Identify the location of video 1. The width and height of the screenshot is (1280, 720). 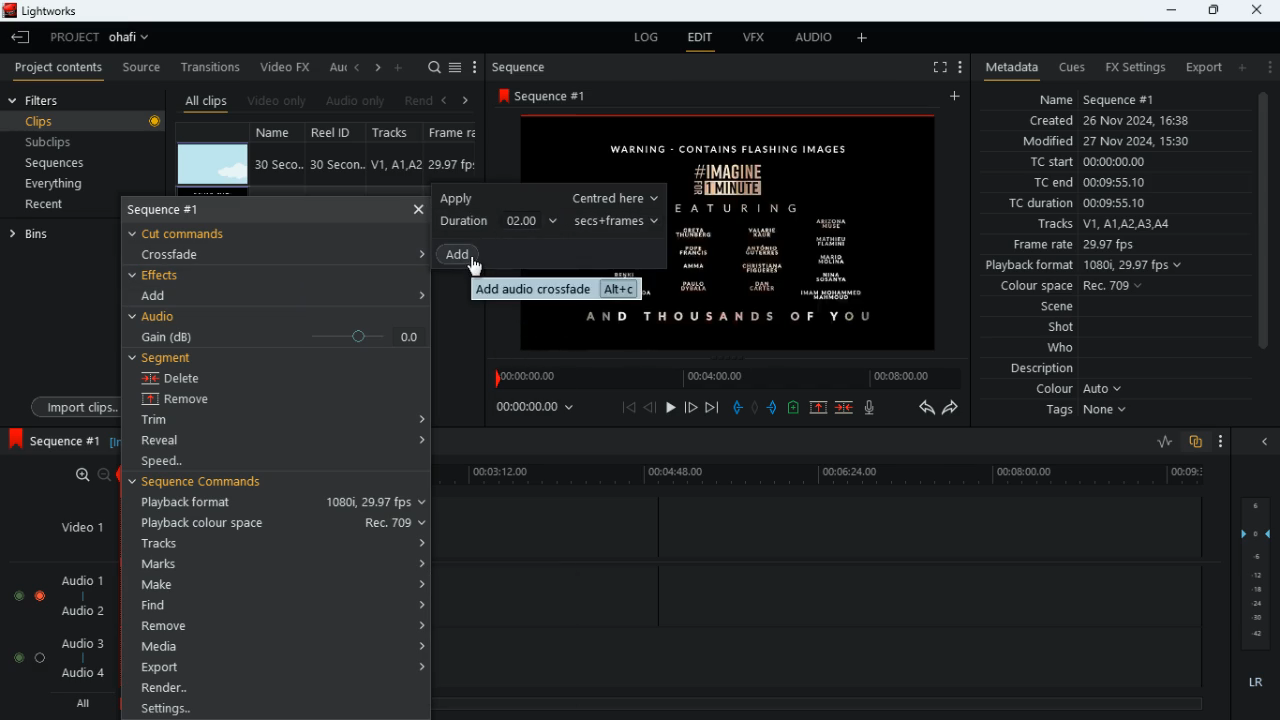
(74, 526).